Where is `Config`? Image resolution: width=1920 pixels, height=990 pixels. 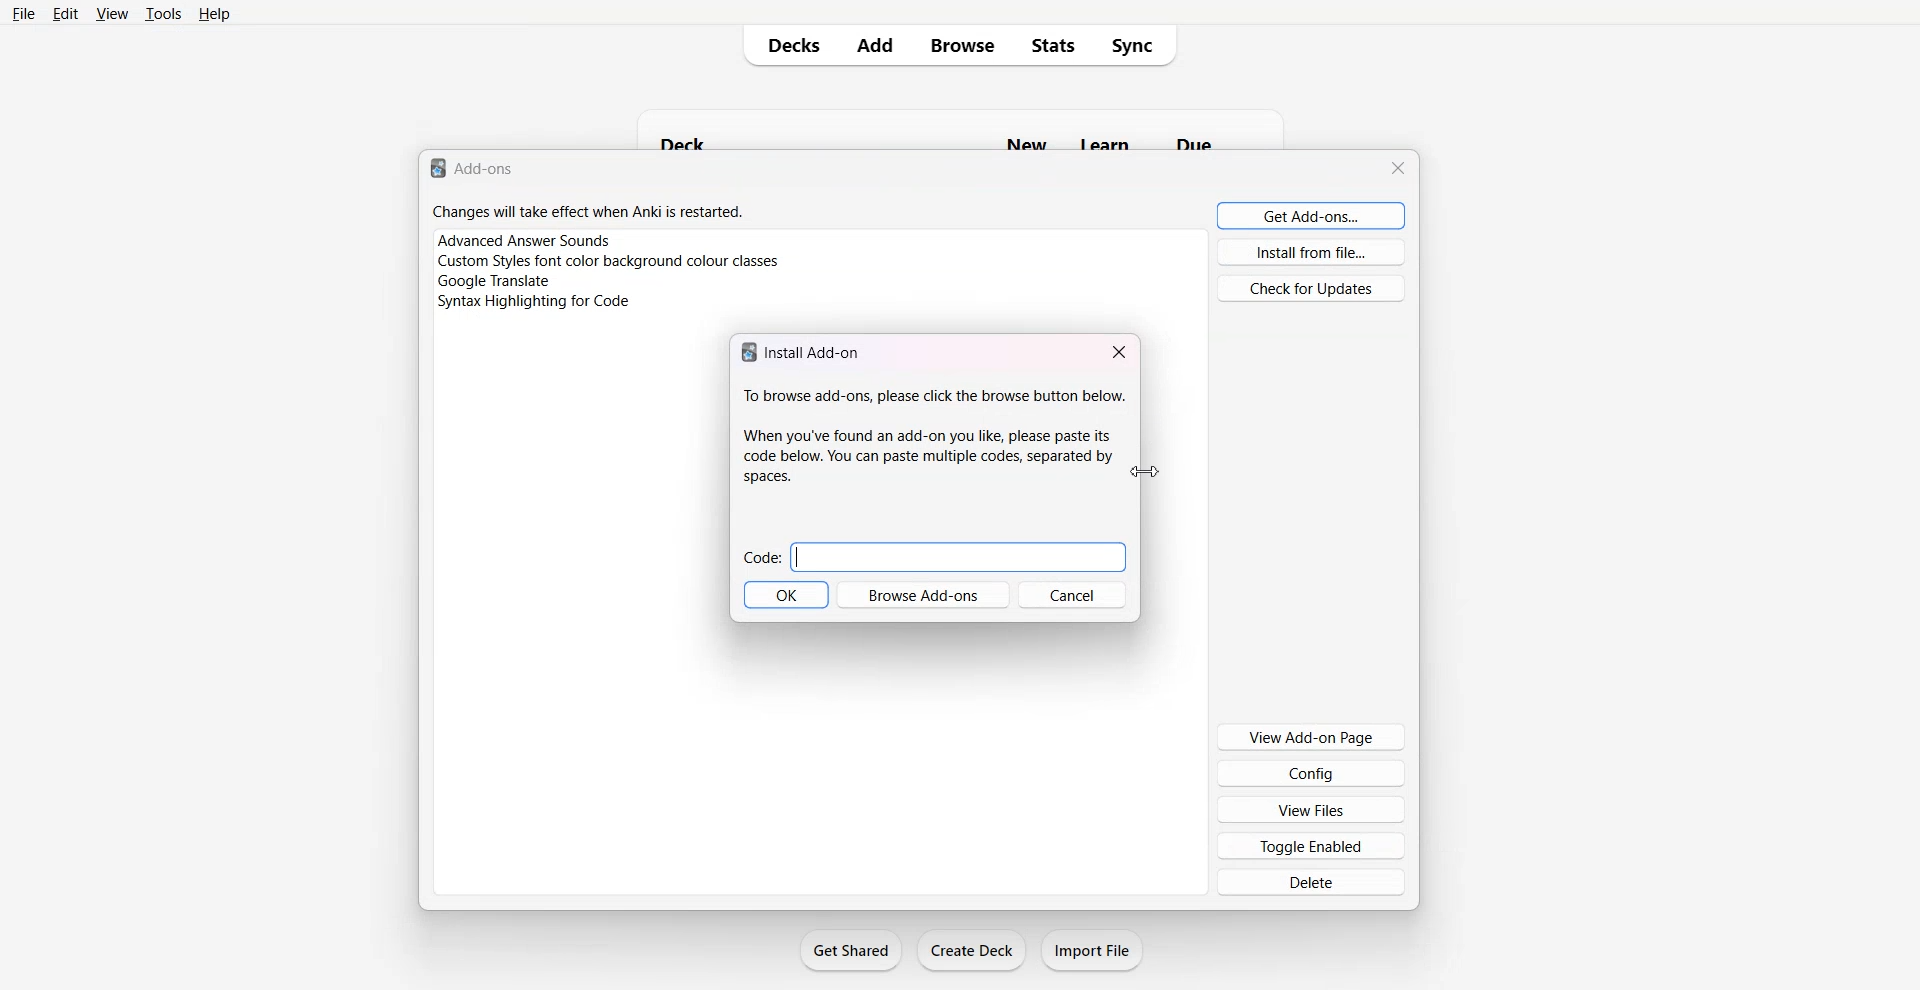
Config is located at coordinates (1312, 773).